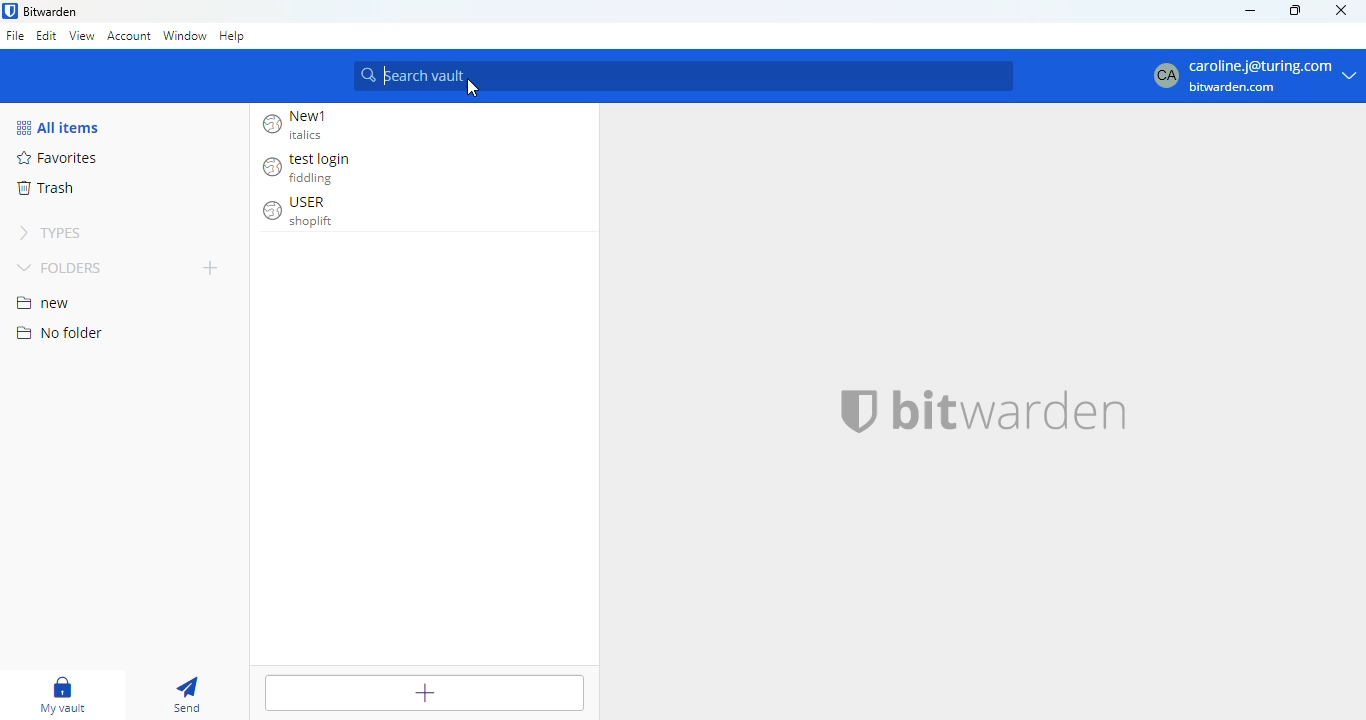 This screenshot has width=1366, height=720. Describe the element at coordinates (48, 34) in the screenshot. I see `edit` at that location.